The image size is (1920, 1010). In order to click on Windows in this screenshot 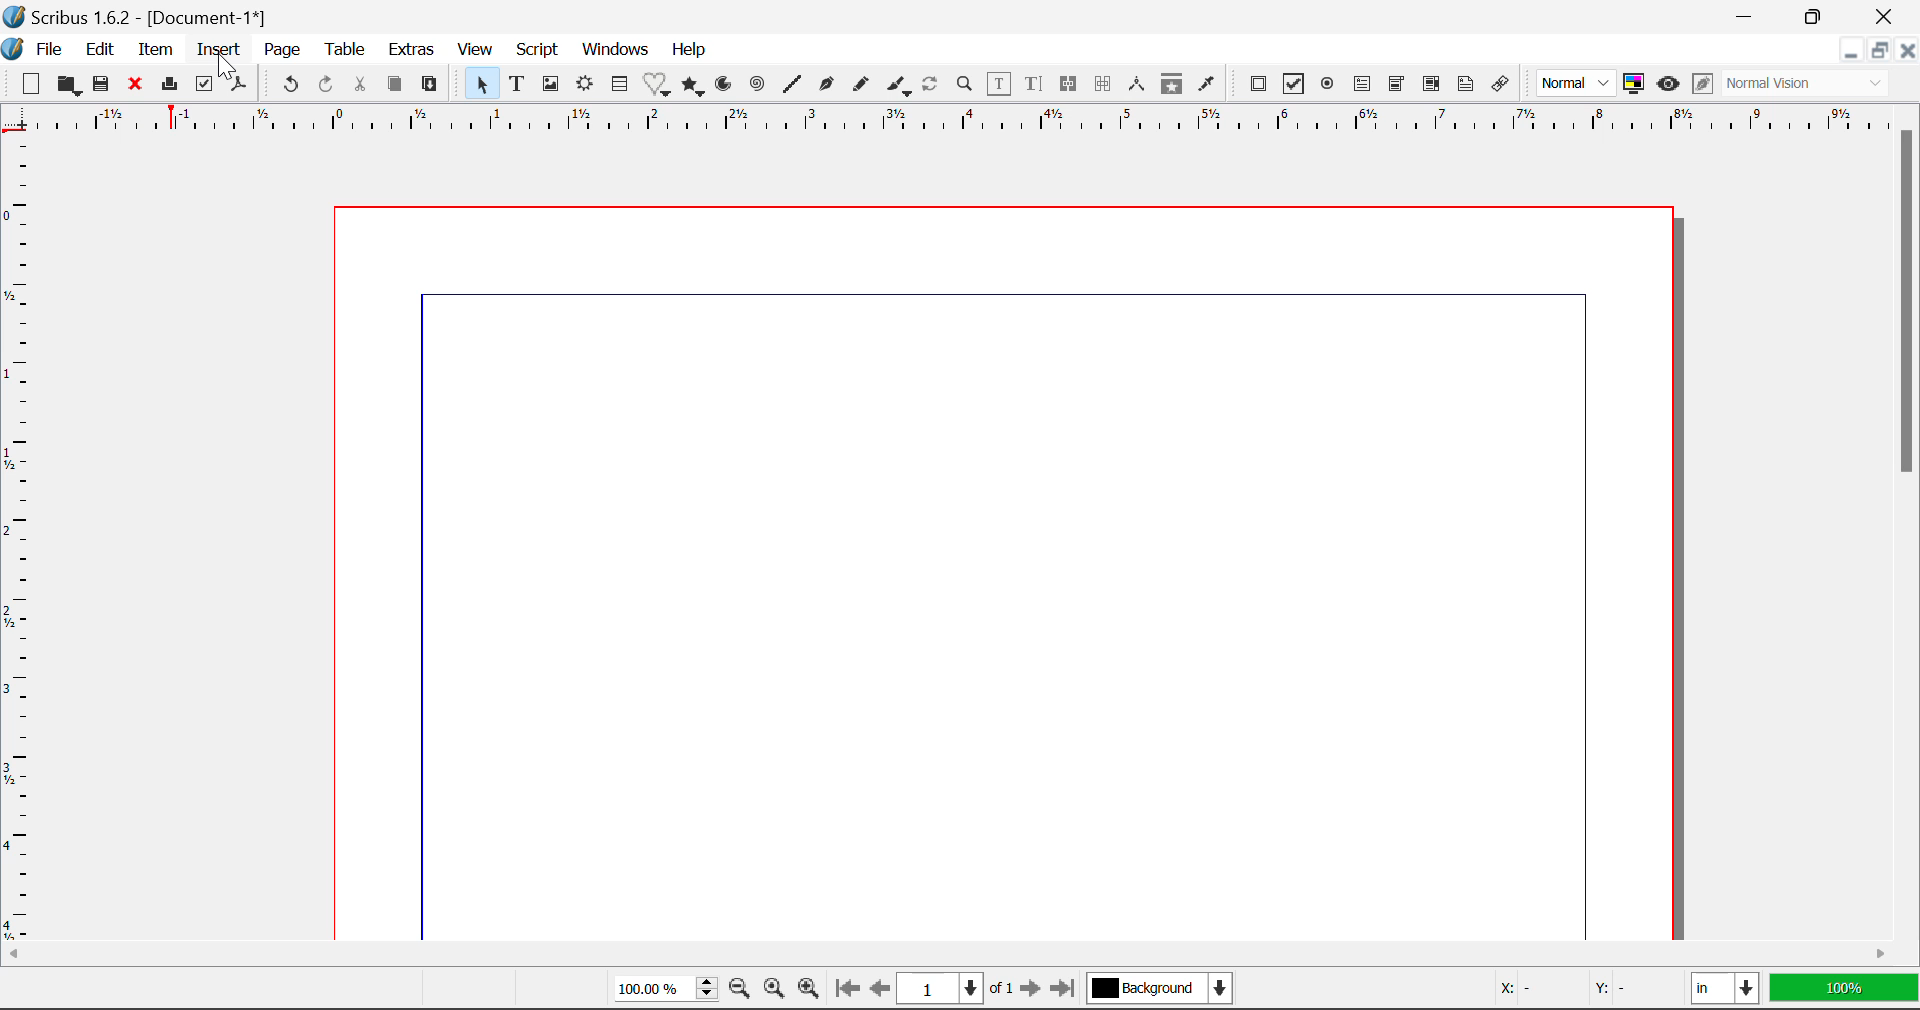, I will do `click(616, 50)`.